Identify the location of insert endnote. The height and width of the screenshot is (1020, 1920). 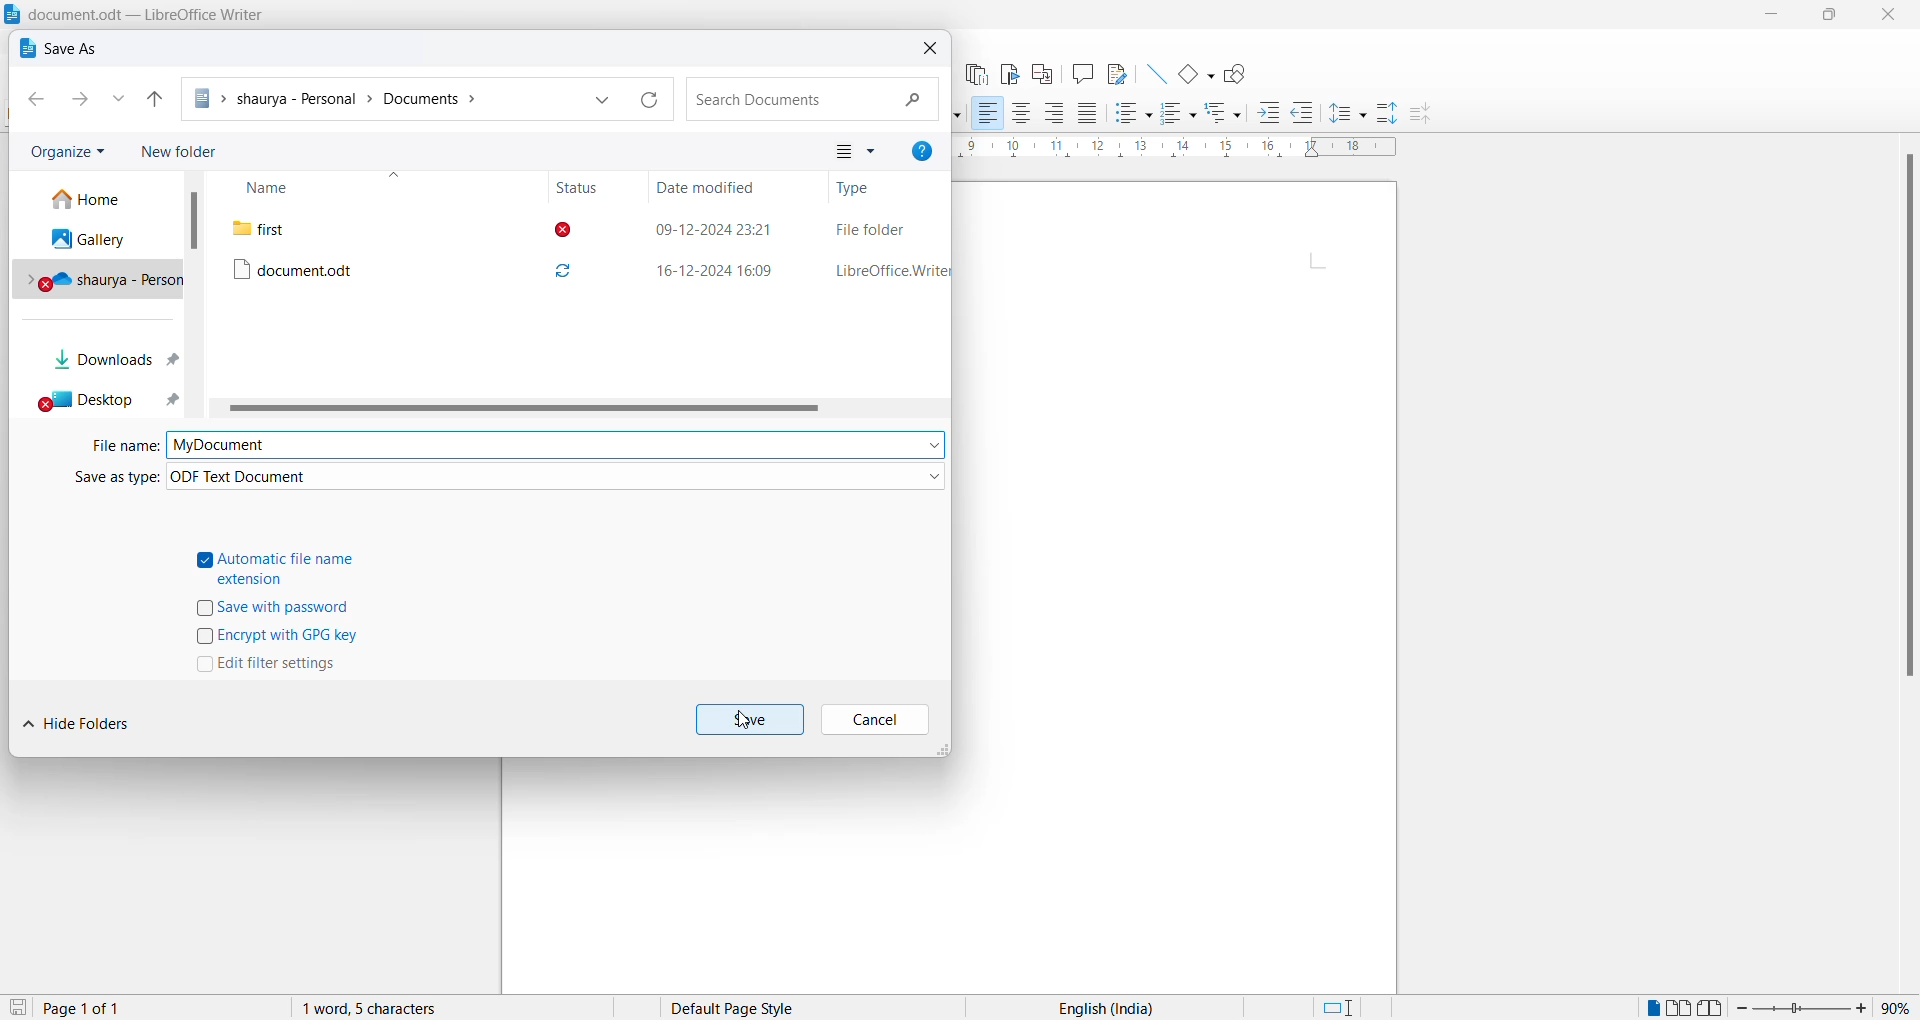
(974, 74).